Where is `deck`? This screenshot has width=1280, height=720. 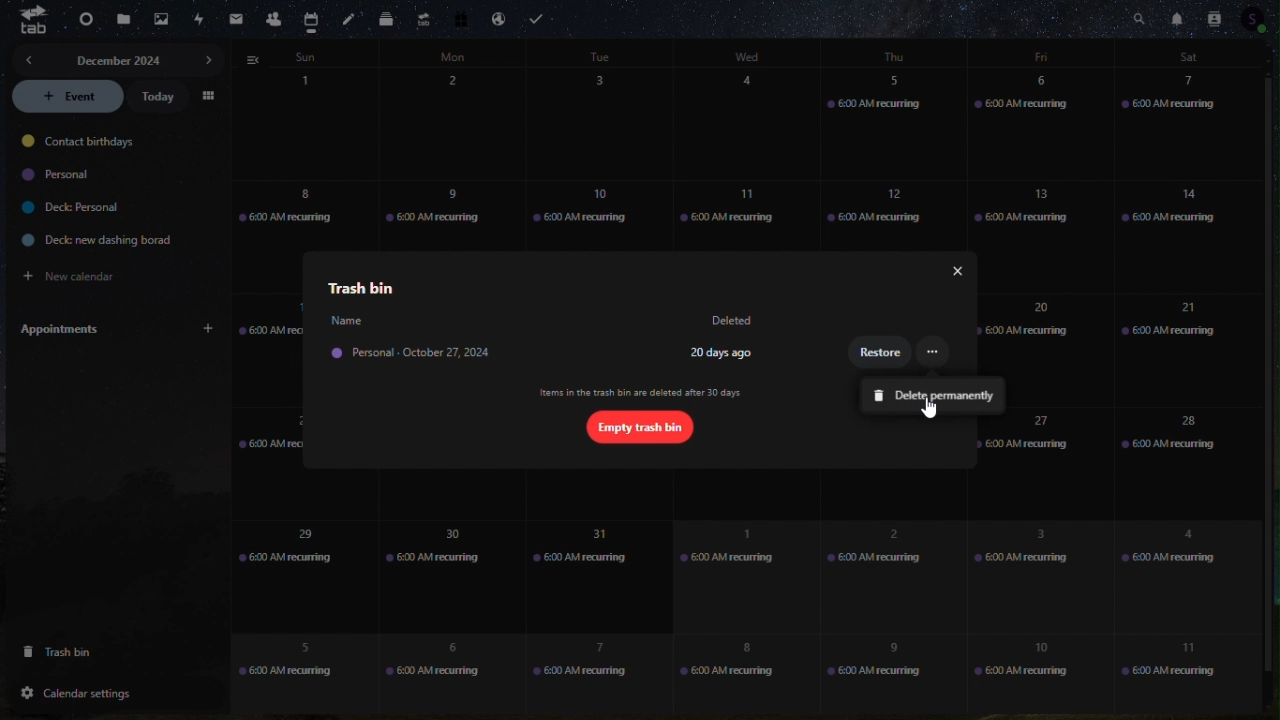
deck is located at coordinates (385, 19).